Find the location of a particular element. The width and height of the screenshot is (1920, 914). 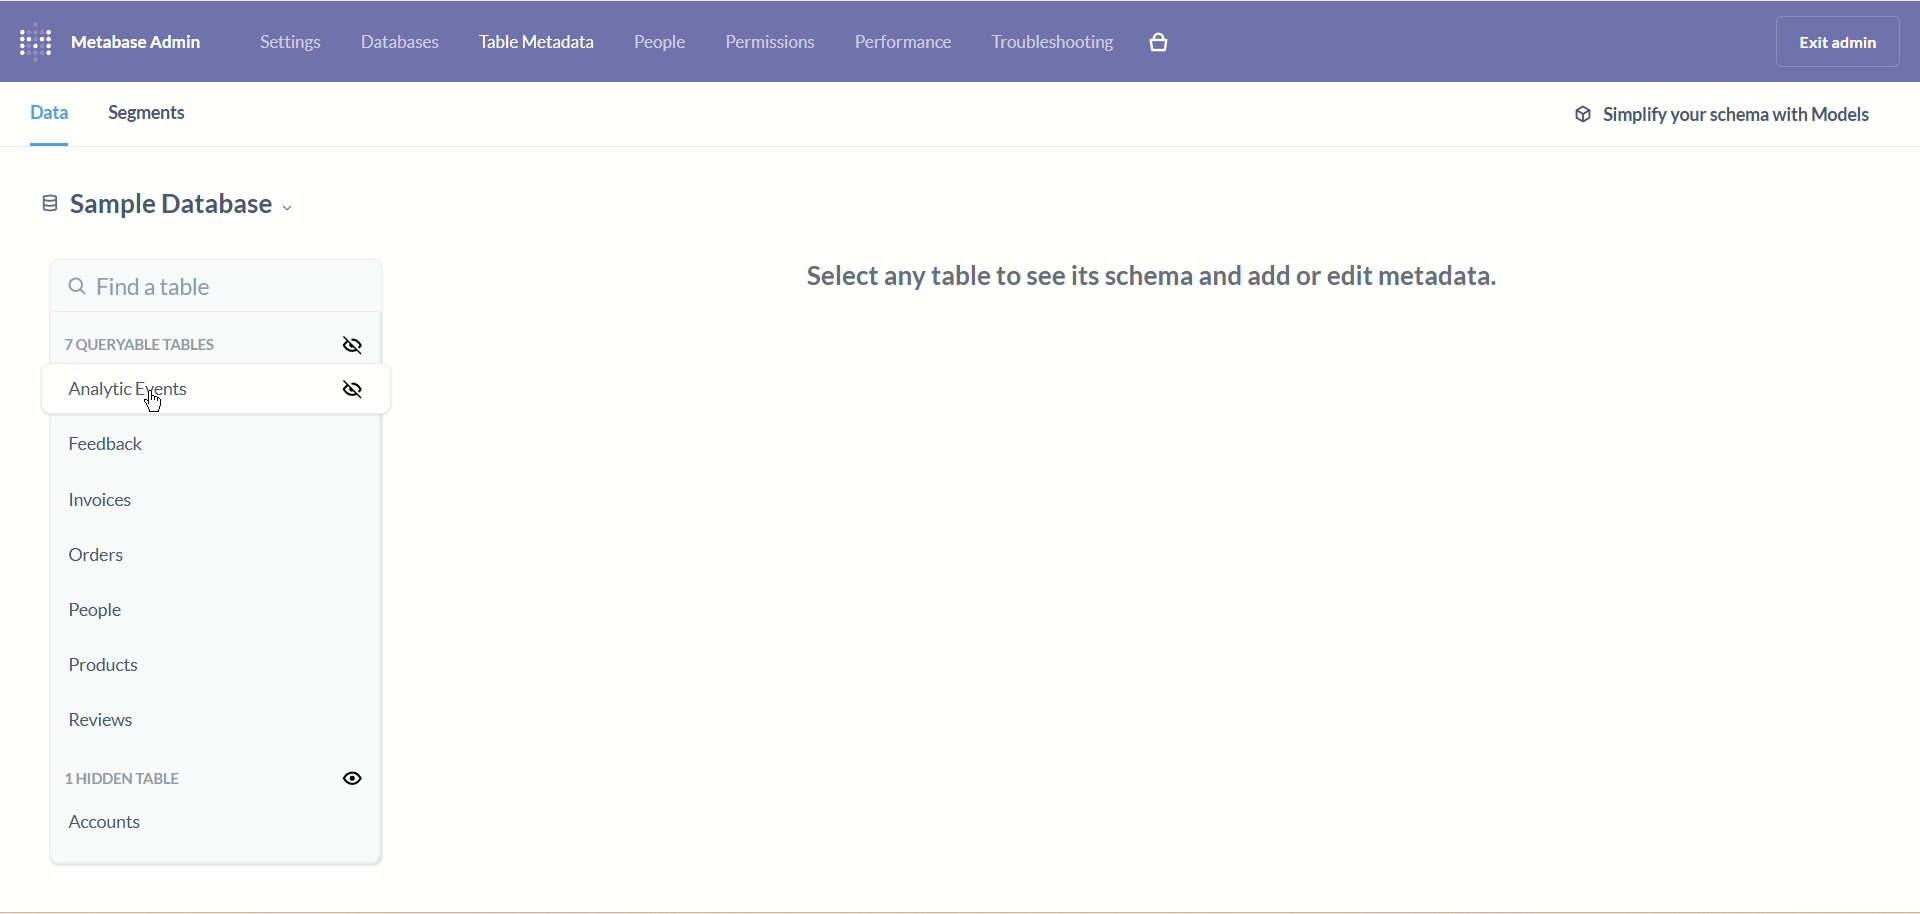

Troubleshooting is located at coordinates (1057, 44).